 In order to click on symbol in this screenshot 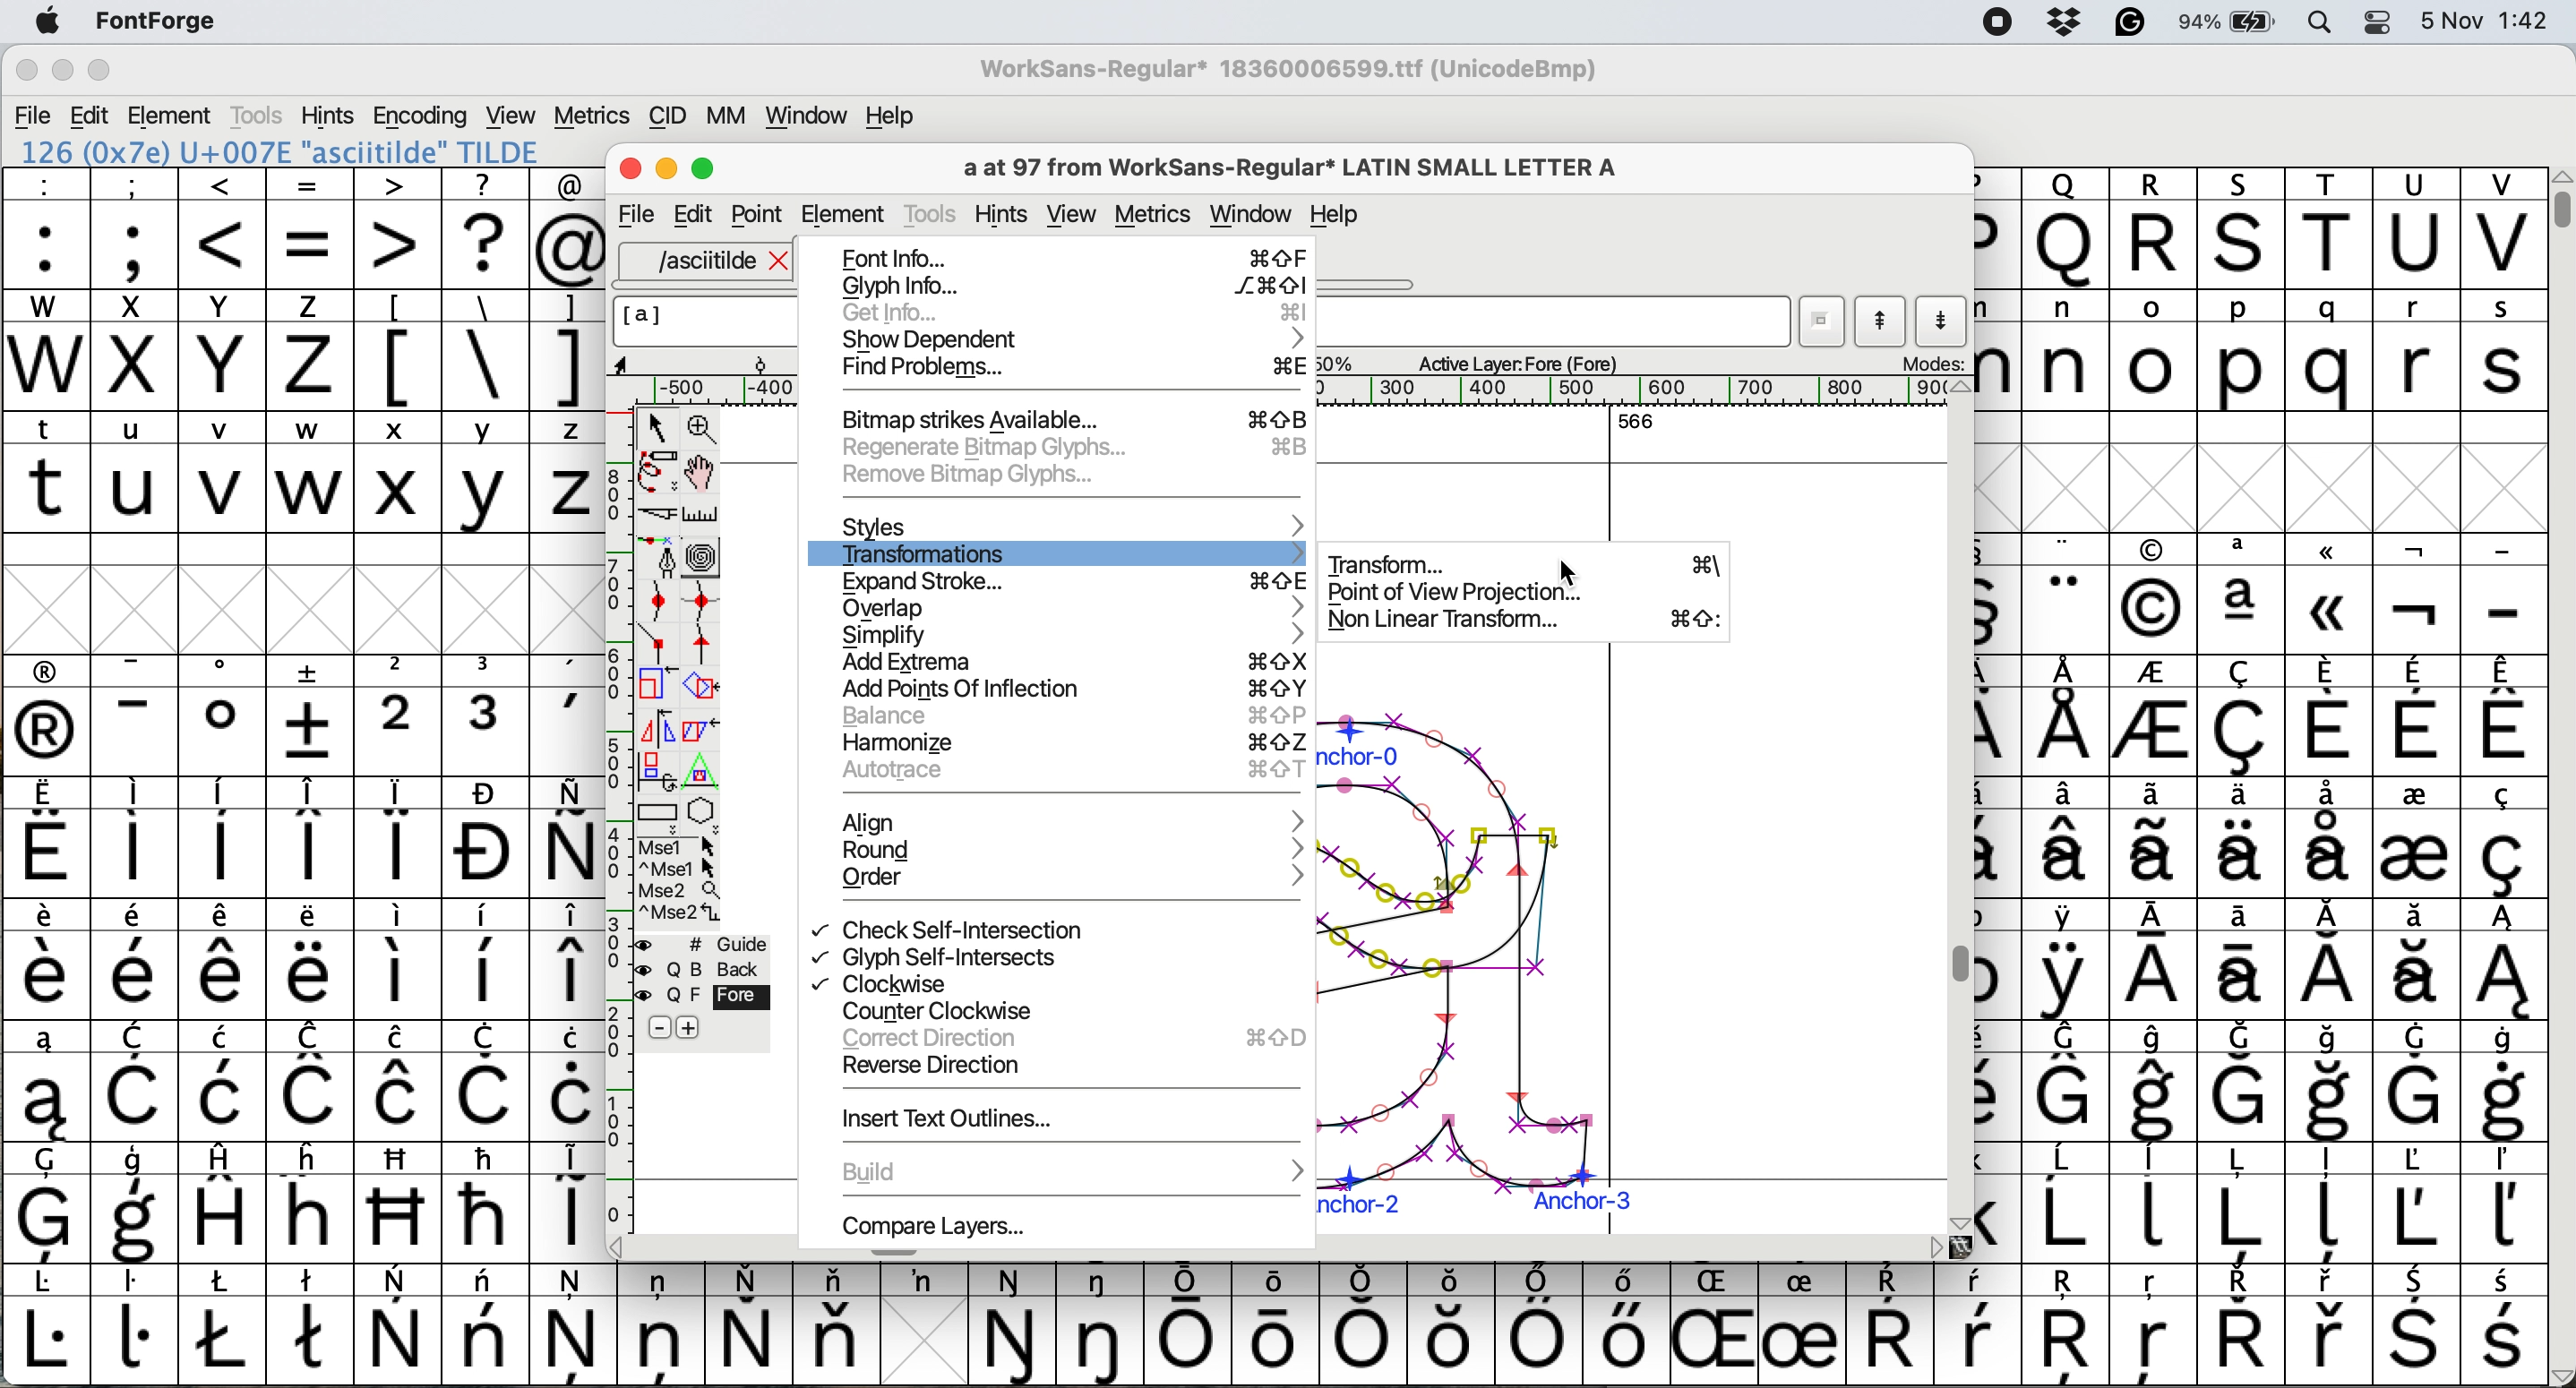, I will do `click(2416, 960)`.